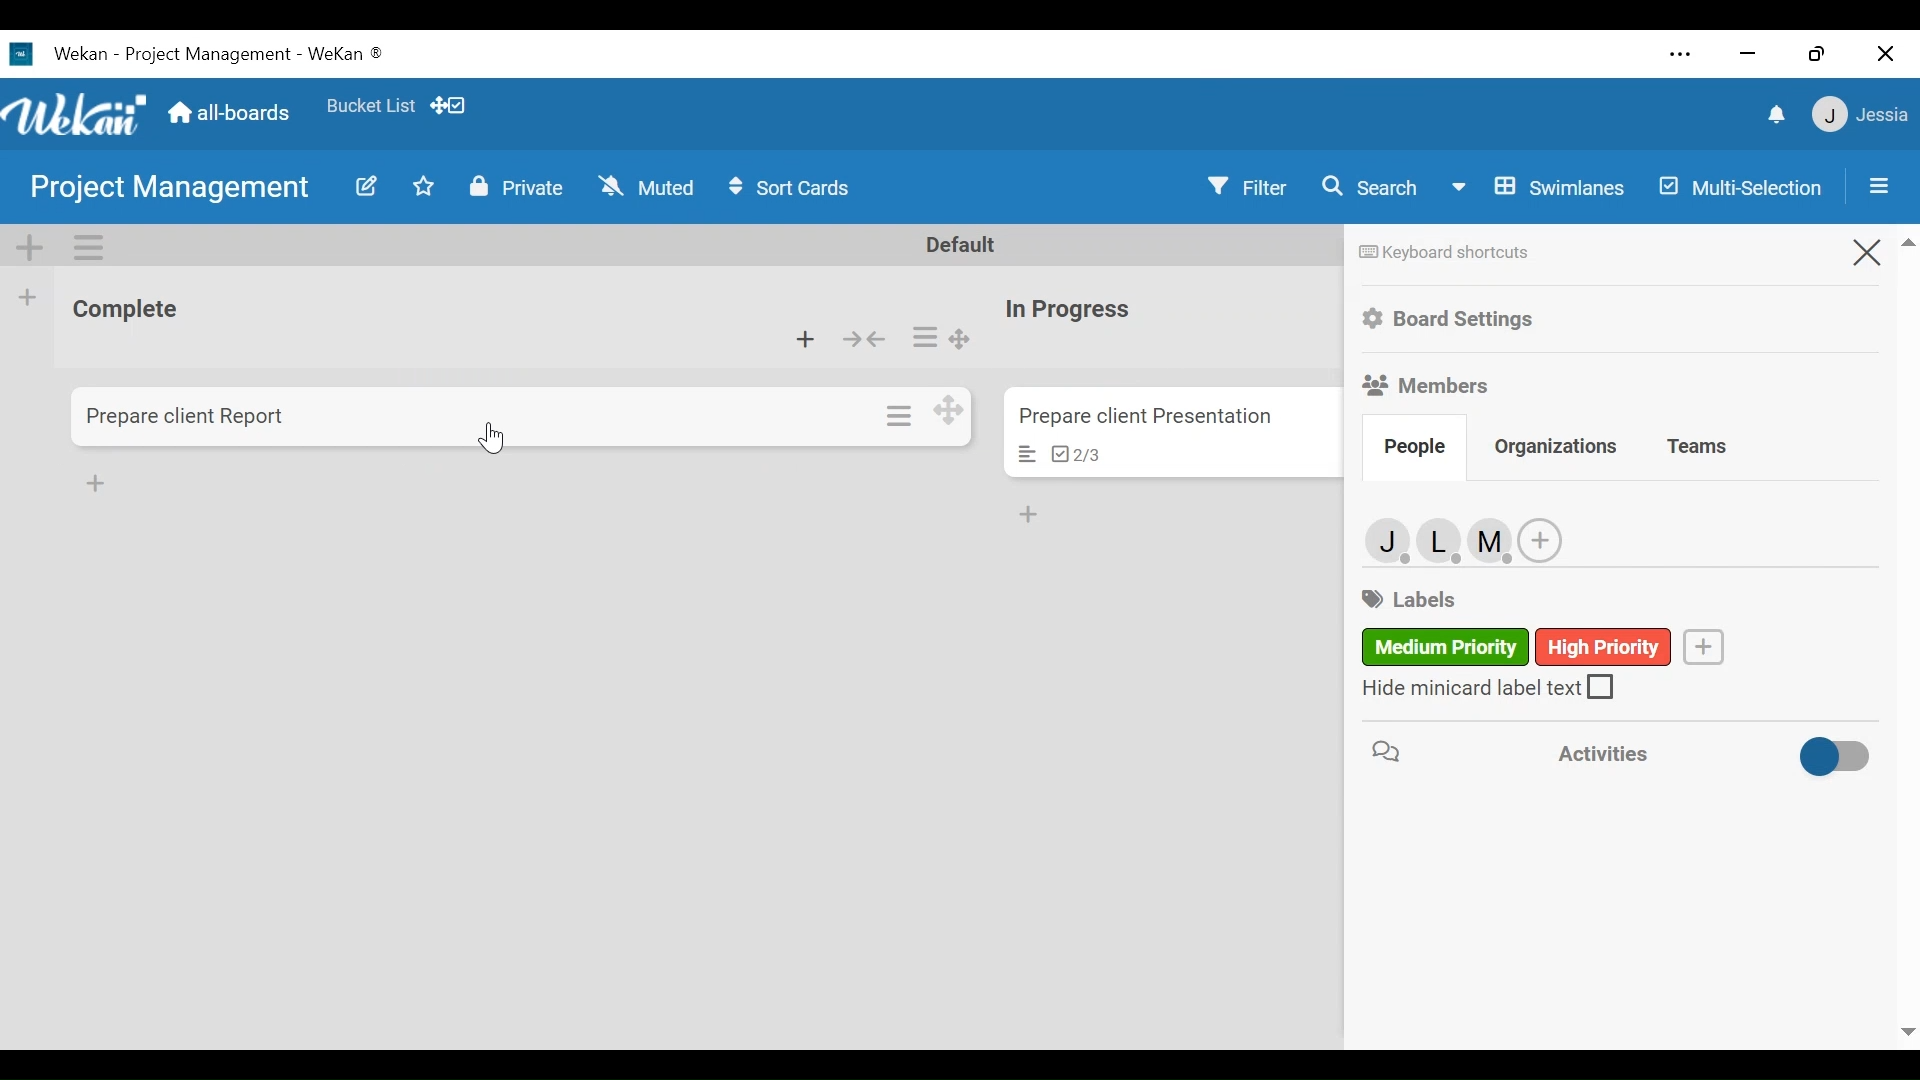 Image resolution: width=1920 pixels, height=1080 pixels. I want to click on Labels, so click(1407, 598).